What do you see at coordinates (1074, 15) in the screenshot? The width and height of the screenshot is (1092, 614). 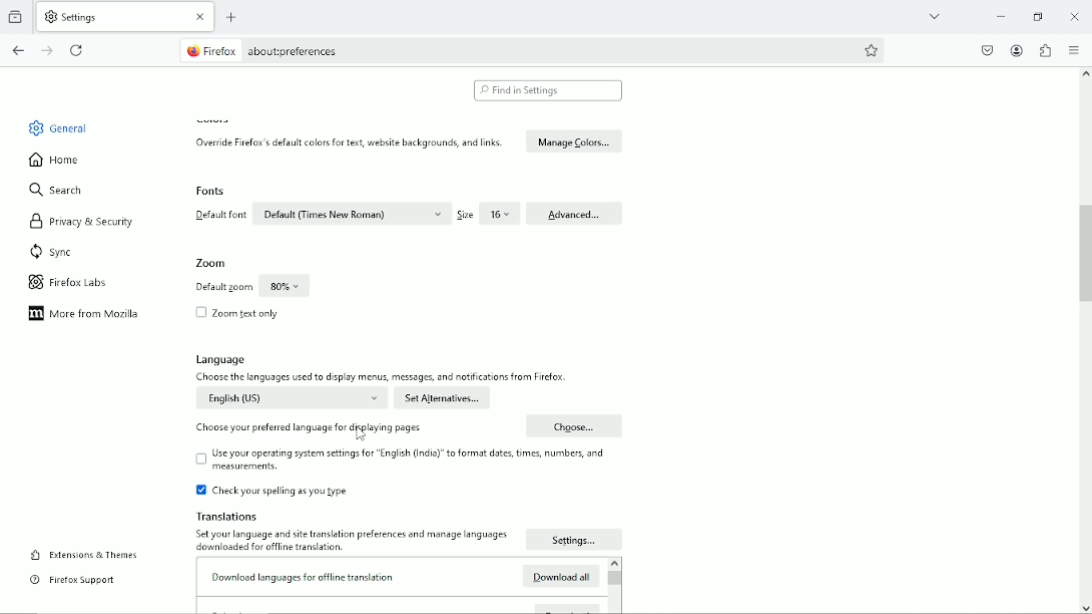 I see `Close` at bounding box center [1074, 15].